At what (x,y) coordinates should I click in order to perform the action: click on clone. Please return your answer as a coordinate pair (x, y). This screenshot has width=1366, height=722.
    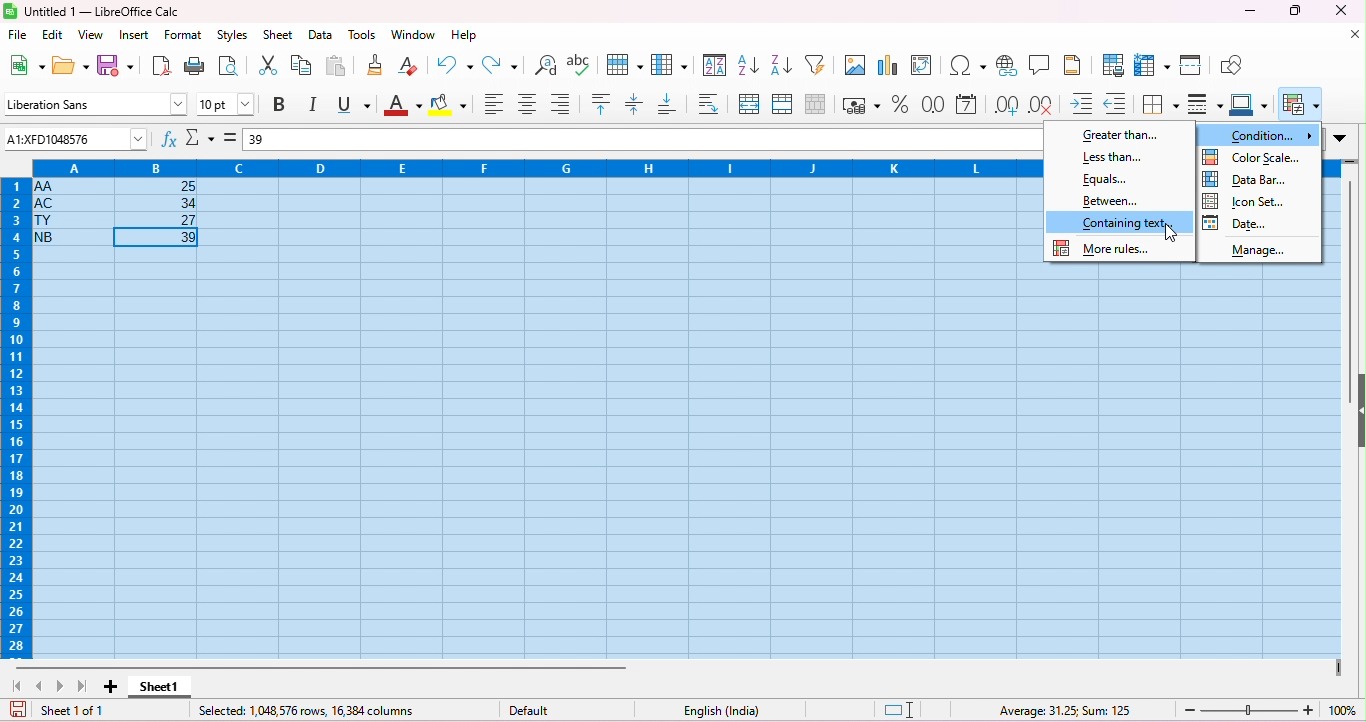
    Looking at the image, I should click on (377, 64).